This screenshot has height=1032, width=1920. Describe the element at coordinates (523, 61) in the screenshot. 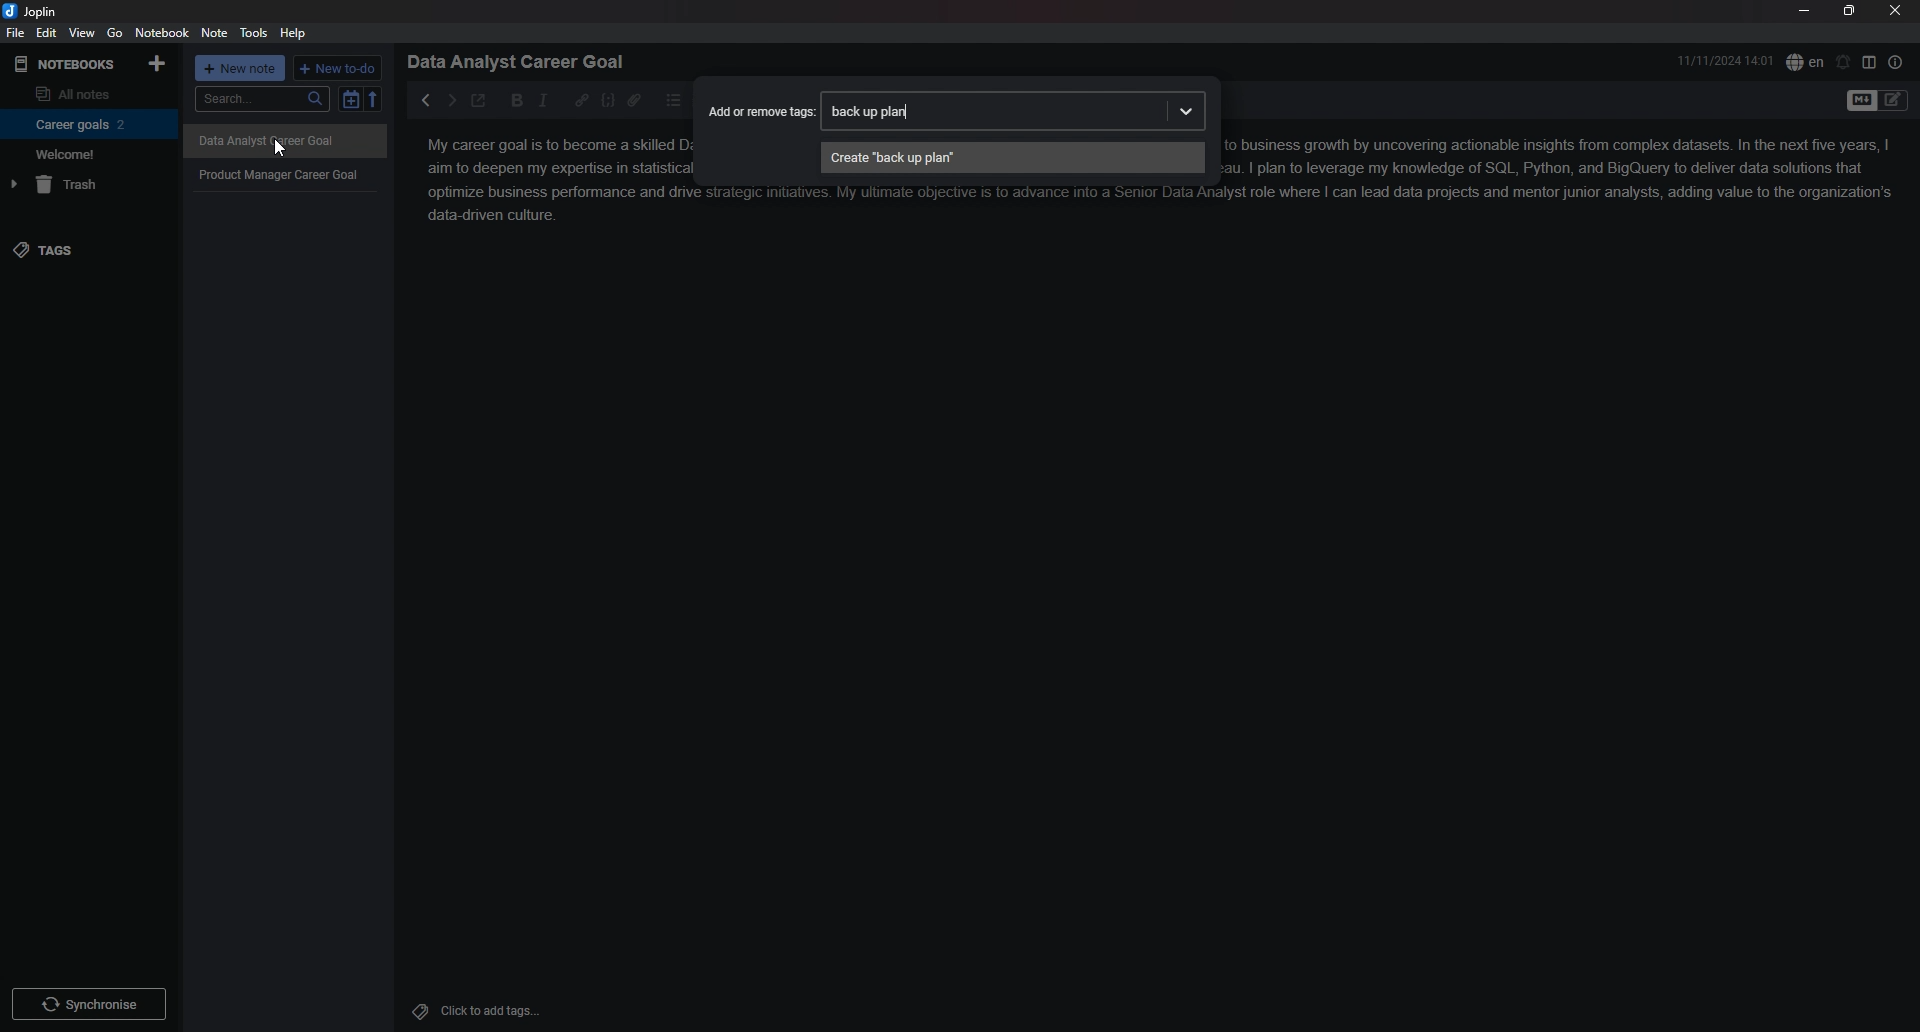

I see `Data Analyst Career Goal` at that location.